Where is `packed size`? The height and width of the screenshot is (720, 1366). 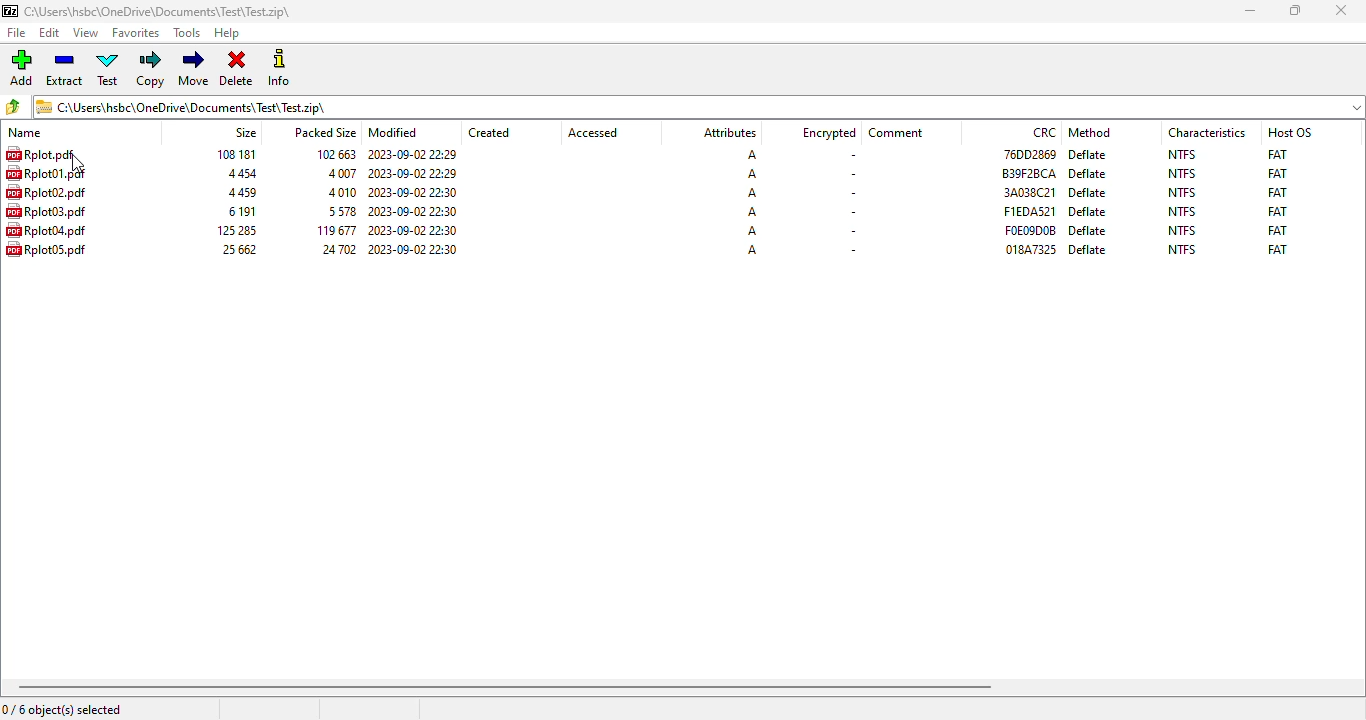 packed size is located at coordinates (324, 131).